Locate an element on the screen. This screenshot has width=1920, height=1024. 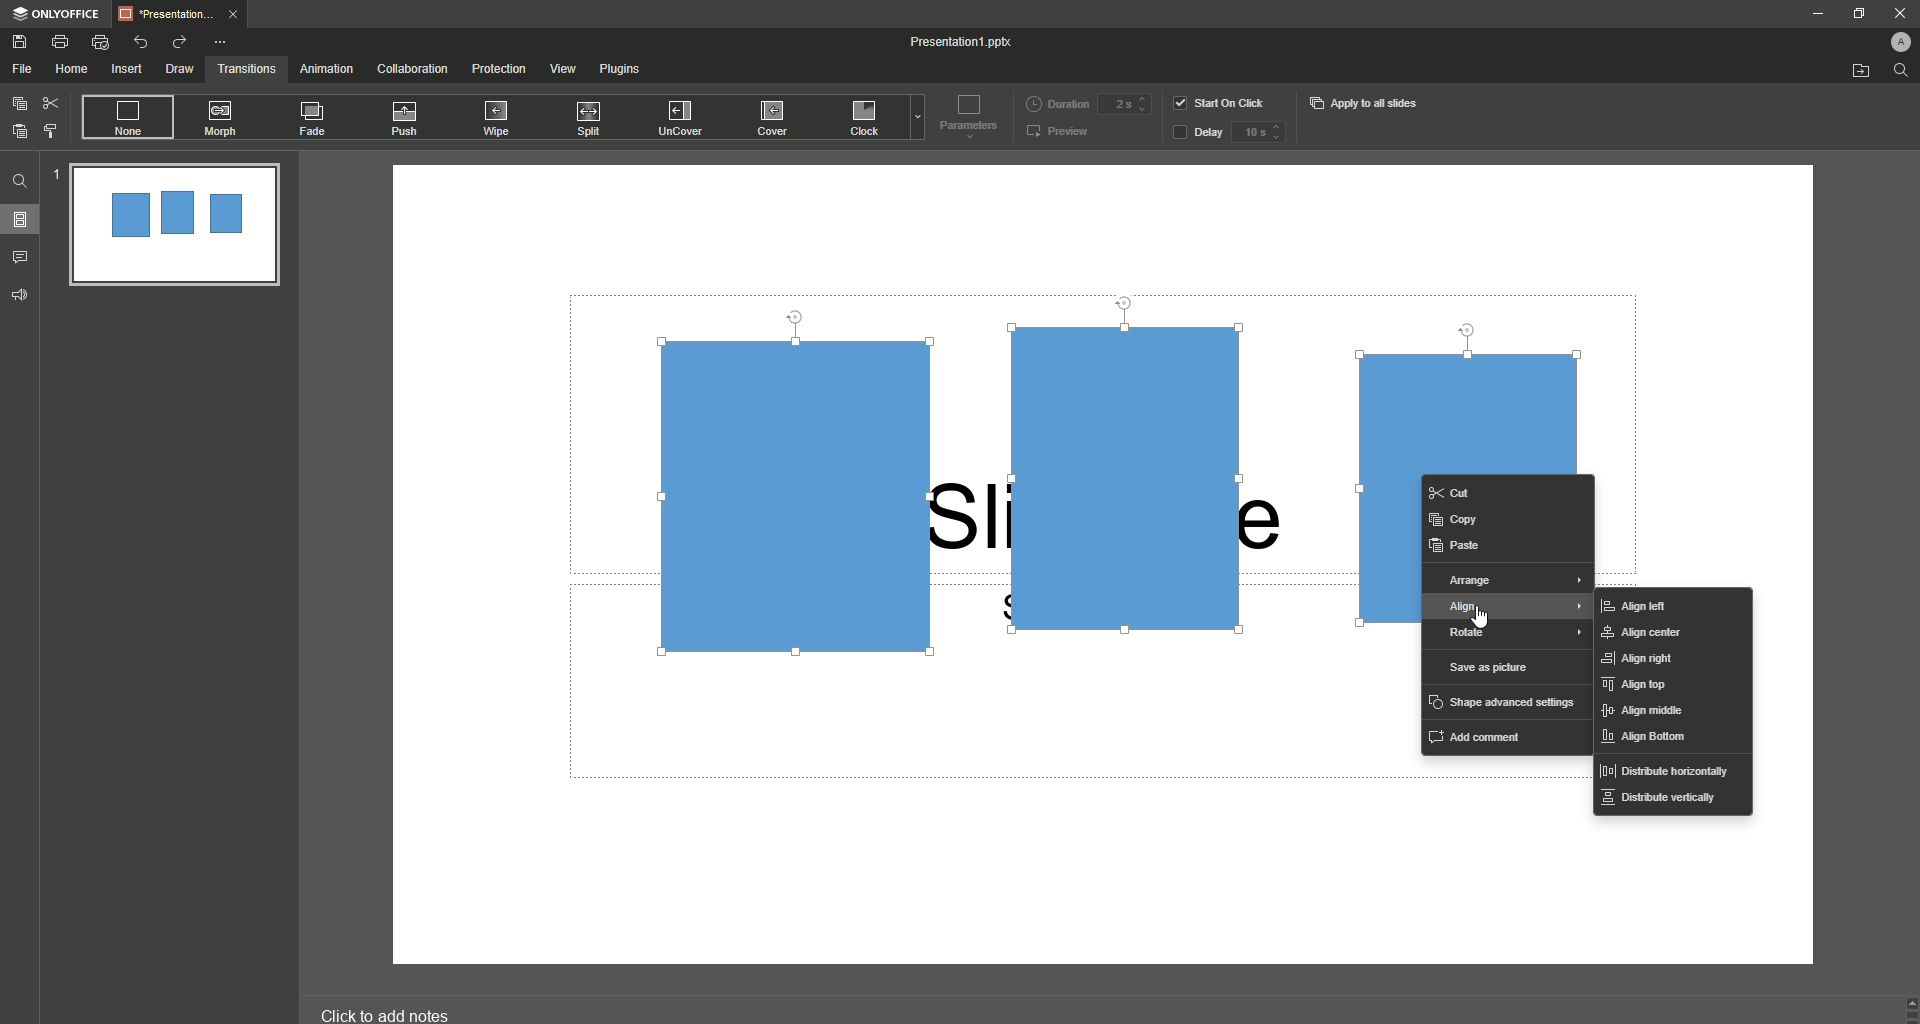
Cut is located at coordinates (1477, 493).